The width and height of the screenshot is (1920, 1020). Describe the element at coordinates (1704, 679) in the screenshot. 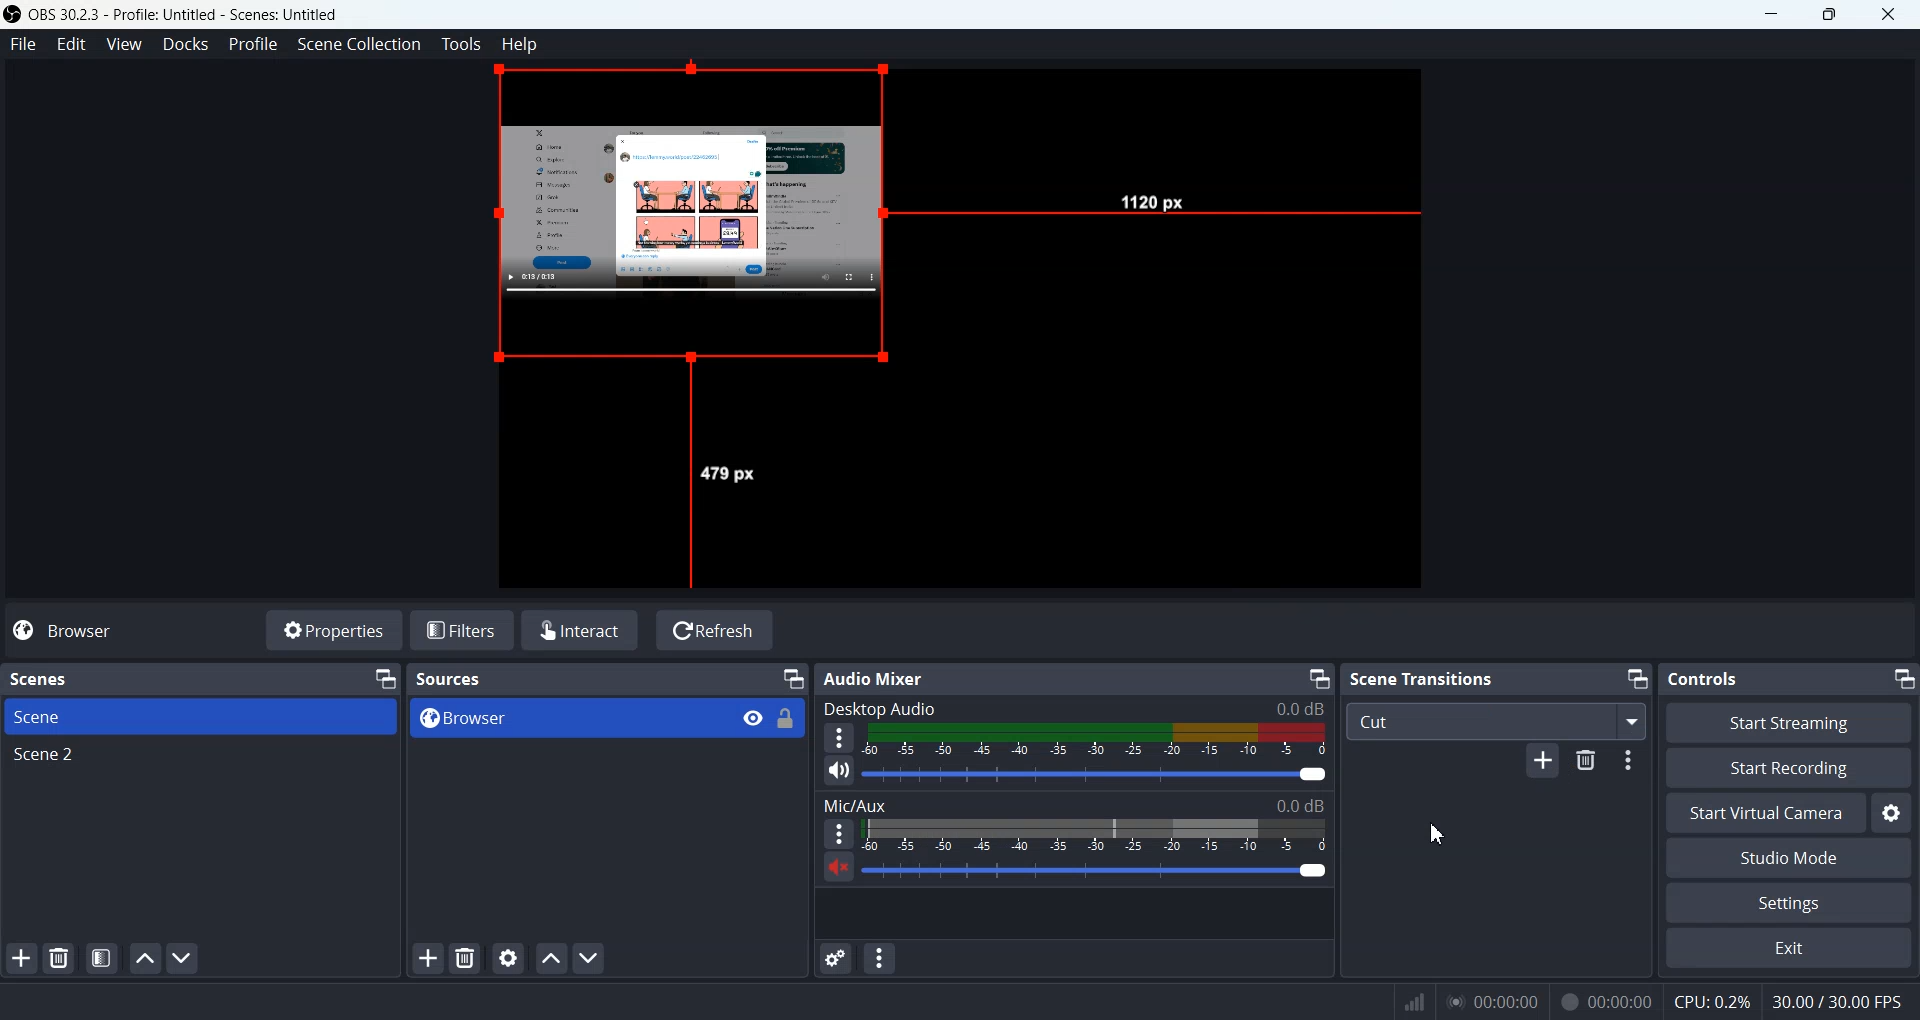

I see `Text` at that location.